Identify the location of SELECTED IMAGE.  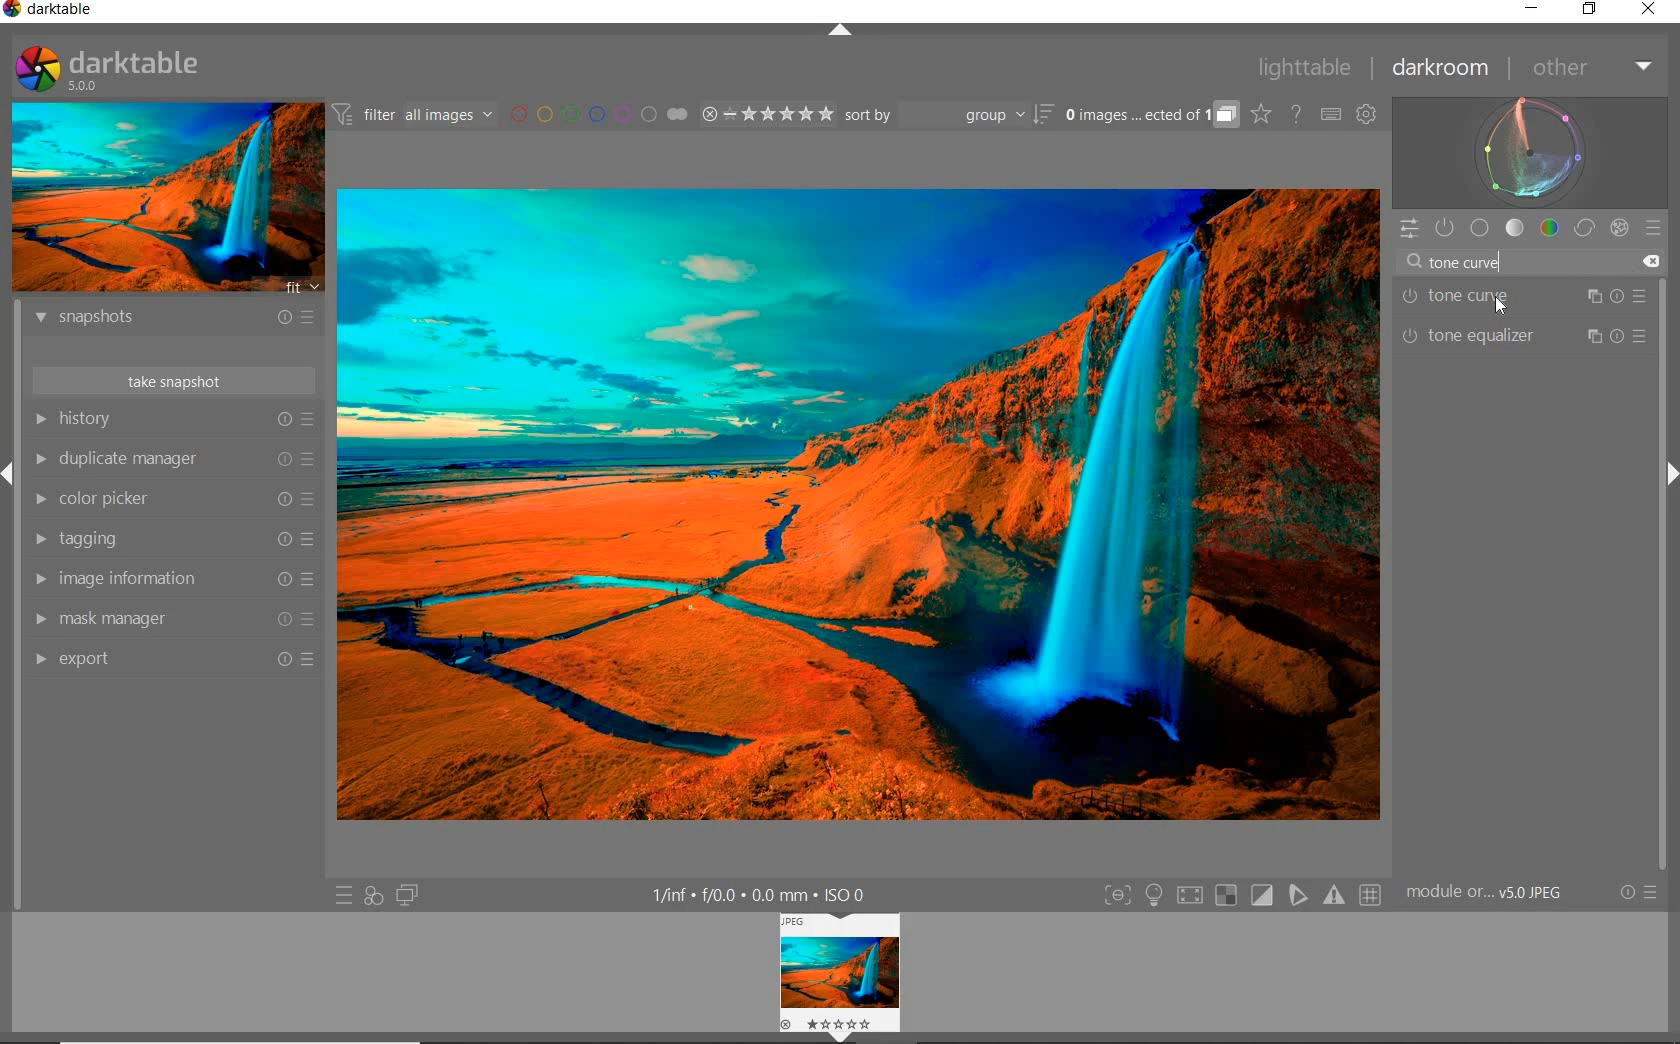
(855, 502).